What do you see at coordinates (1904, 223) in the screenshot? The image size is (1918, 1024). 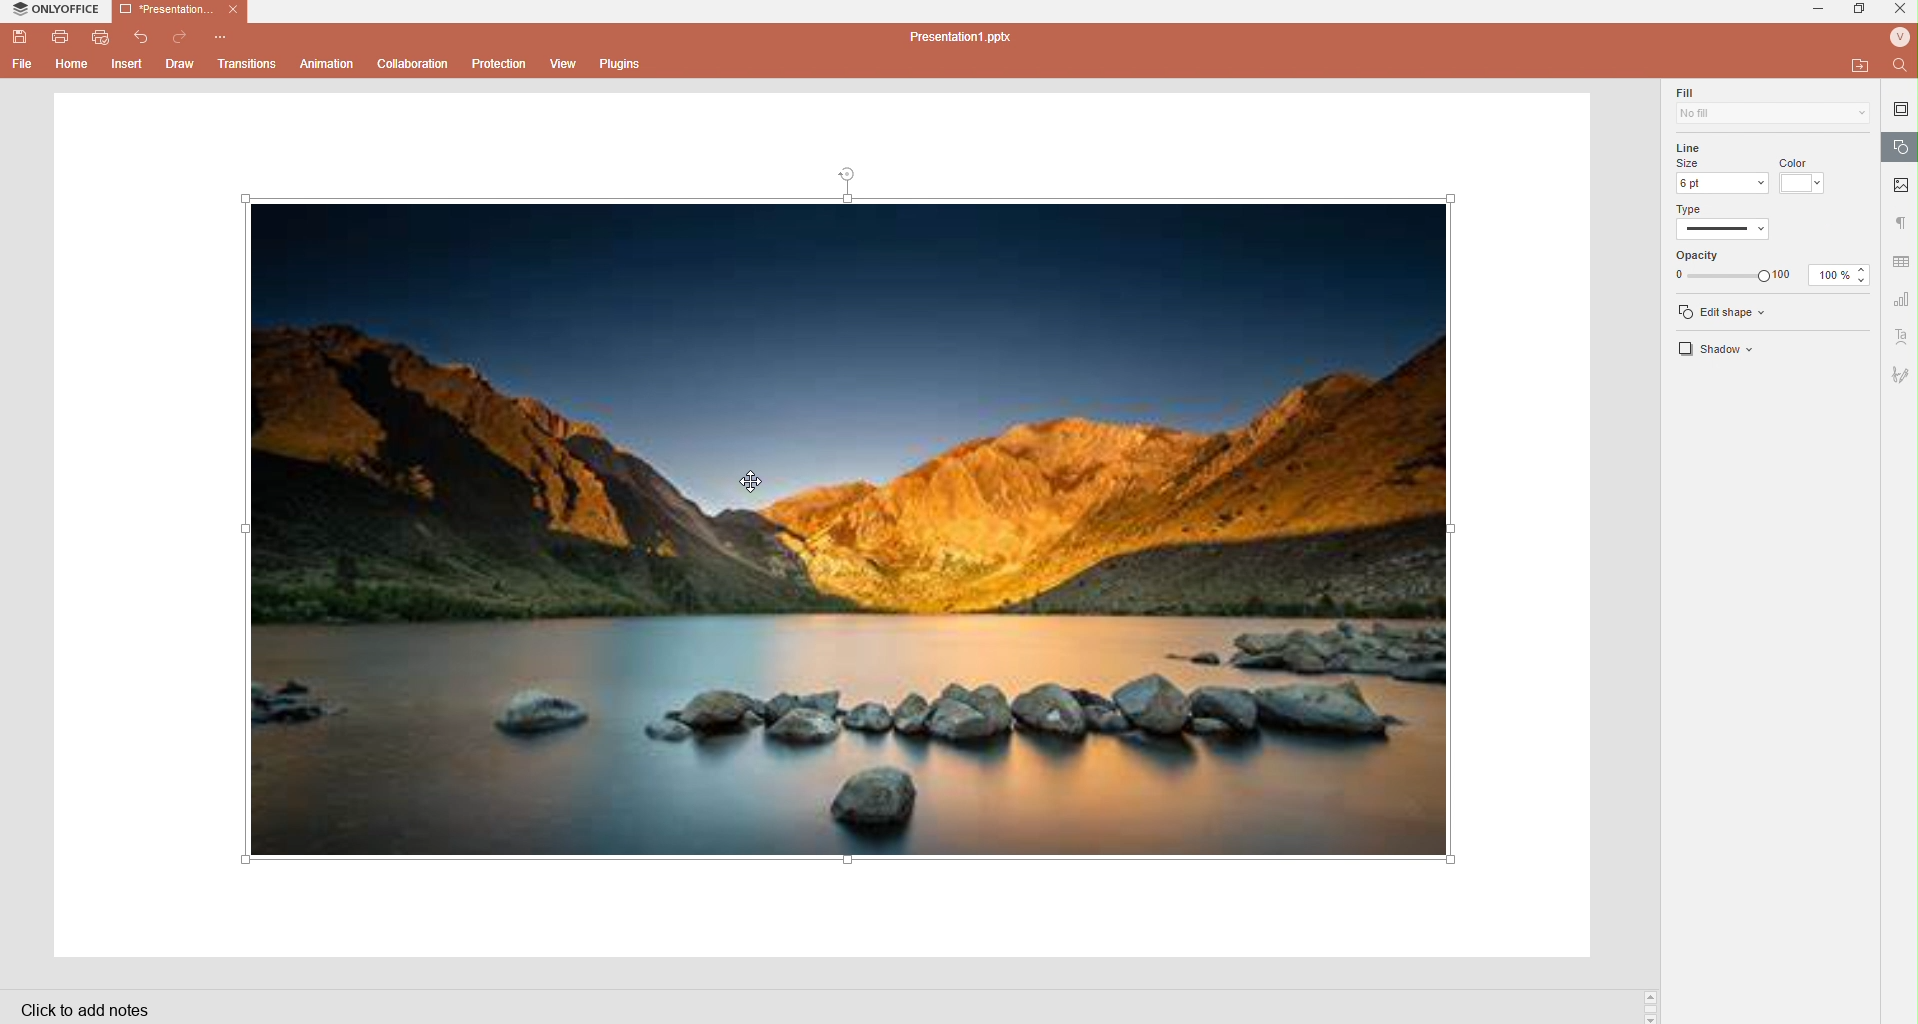 I see `Paragraph settings` at bounding box center [1904, 223].